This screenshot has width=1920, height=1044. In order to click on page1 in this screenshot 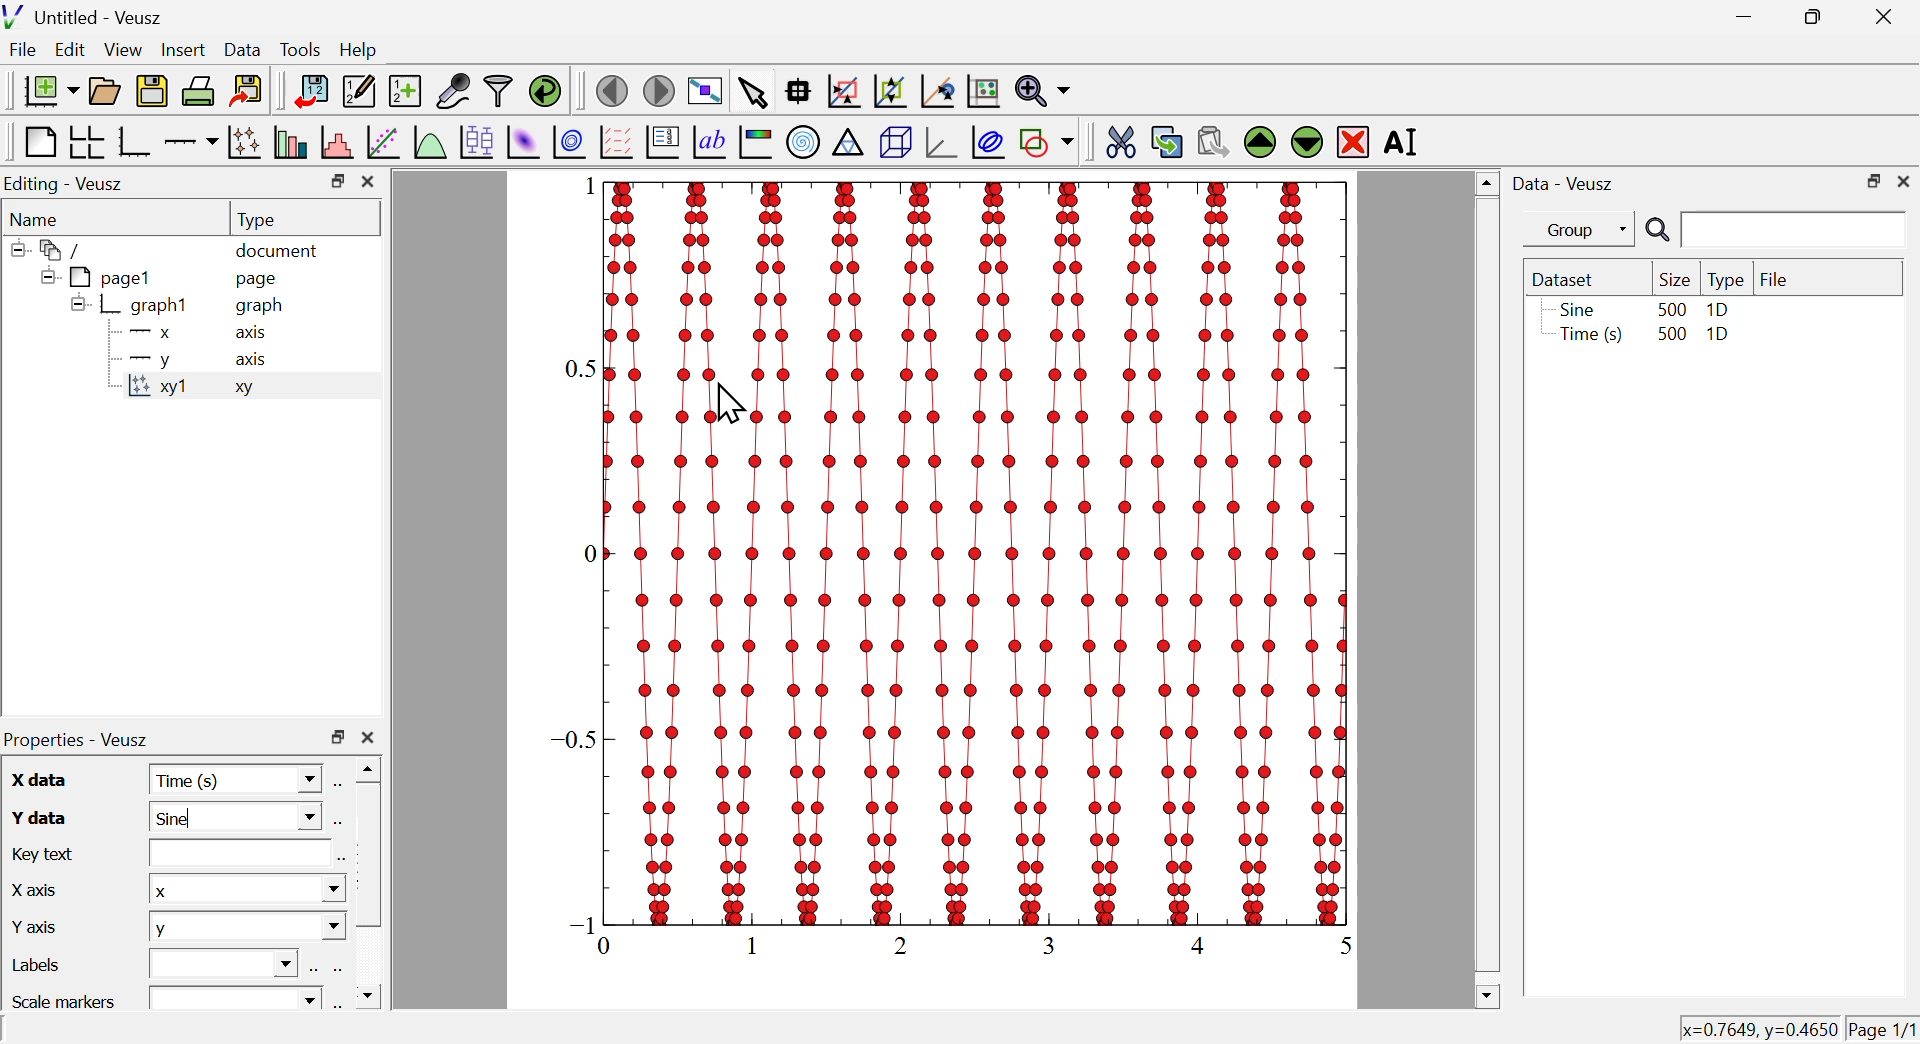, I will do `click(99, 277)`.